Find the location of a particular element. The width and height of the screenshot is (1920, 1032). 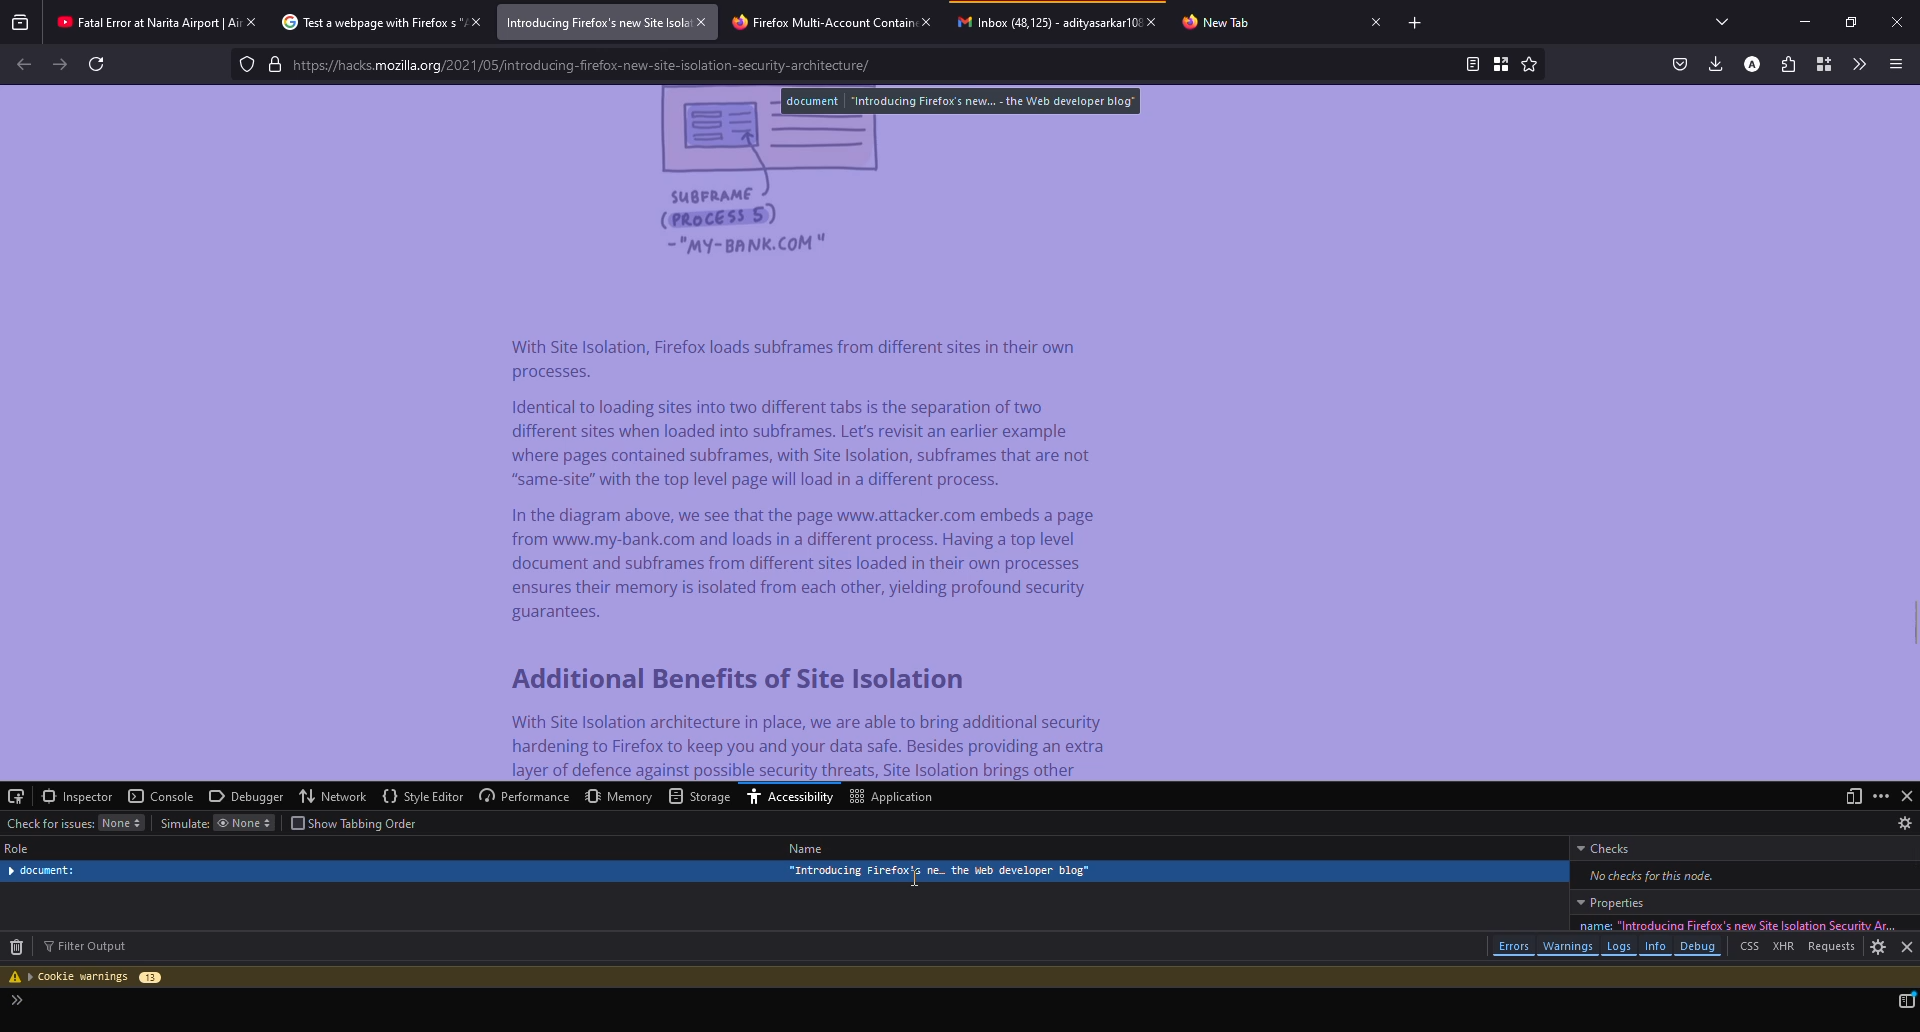

css is located at coordinates (1750, 949).